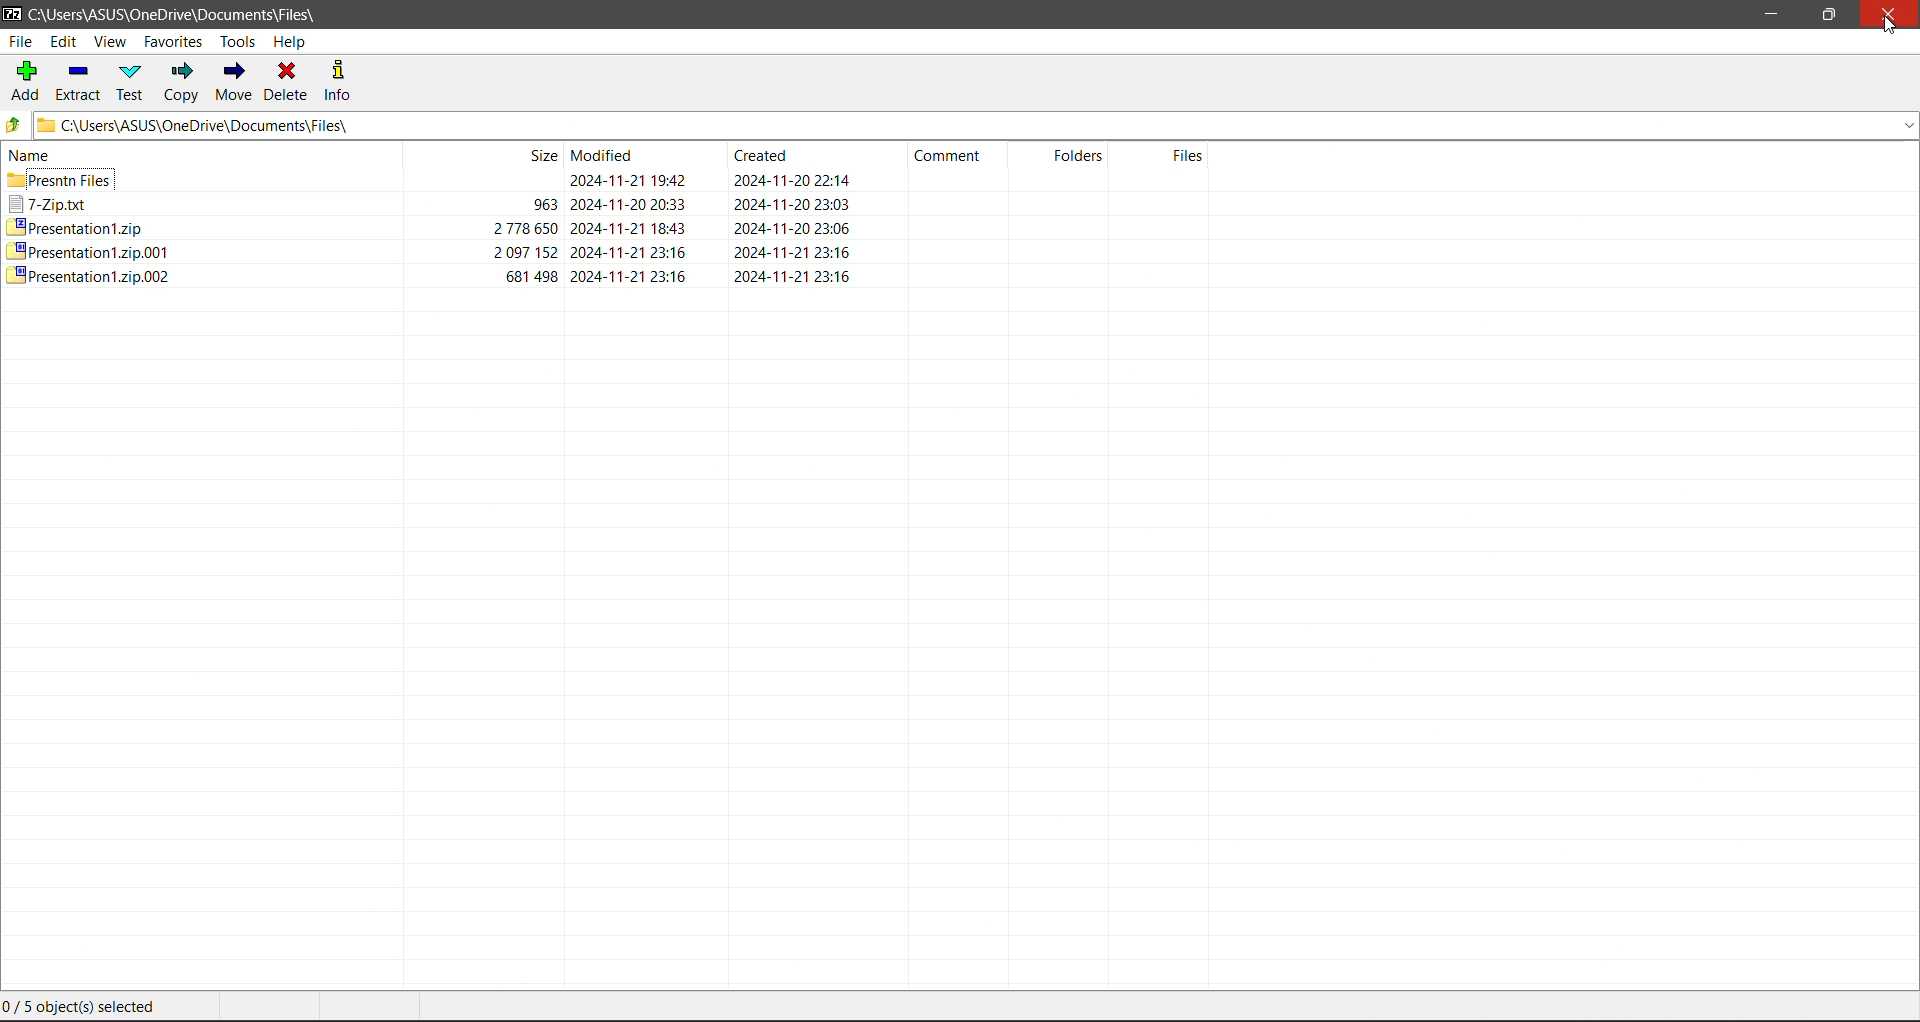 This screenshot has width=1920, height=1022. Describe the element at coordinates (1831, 15) in the screenshot. I see `Restore Down` at that location.